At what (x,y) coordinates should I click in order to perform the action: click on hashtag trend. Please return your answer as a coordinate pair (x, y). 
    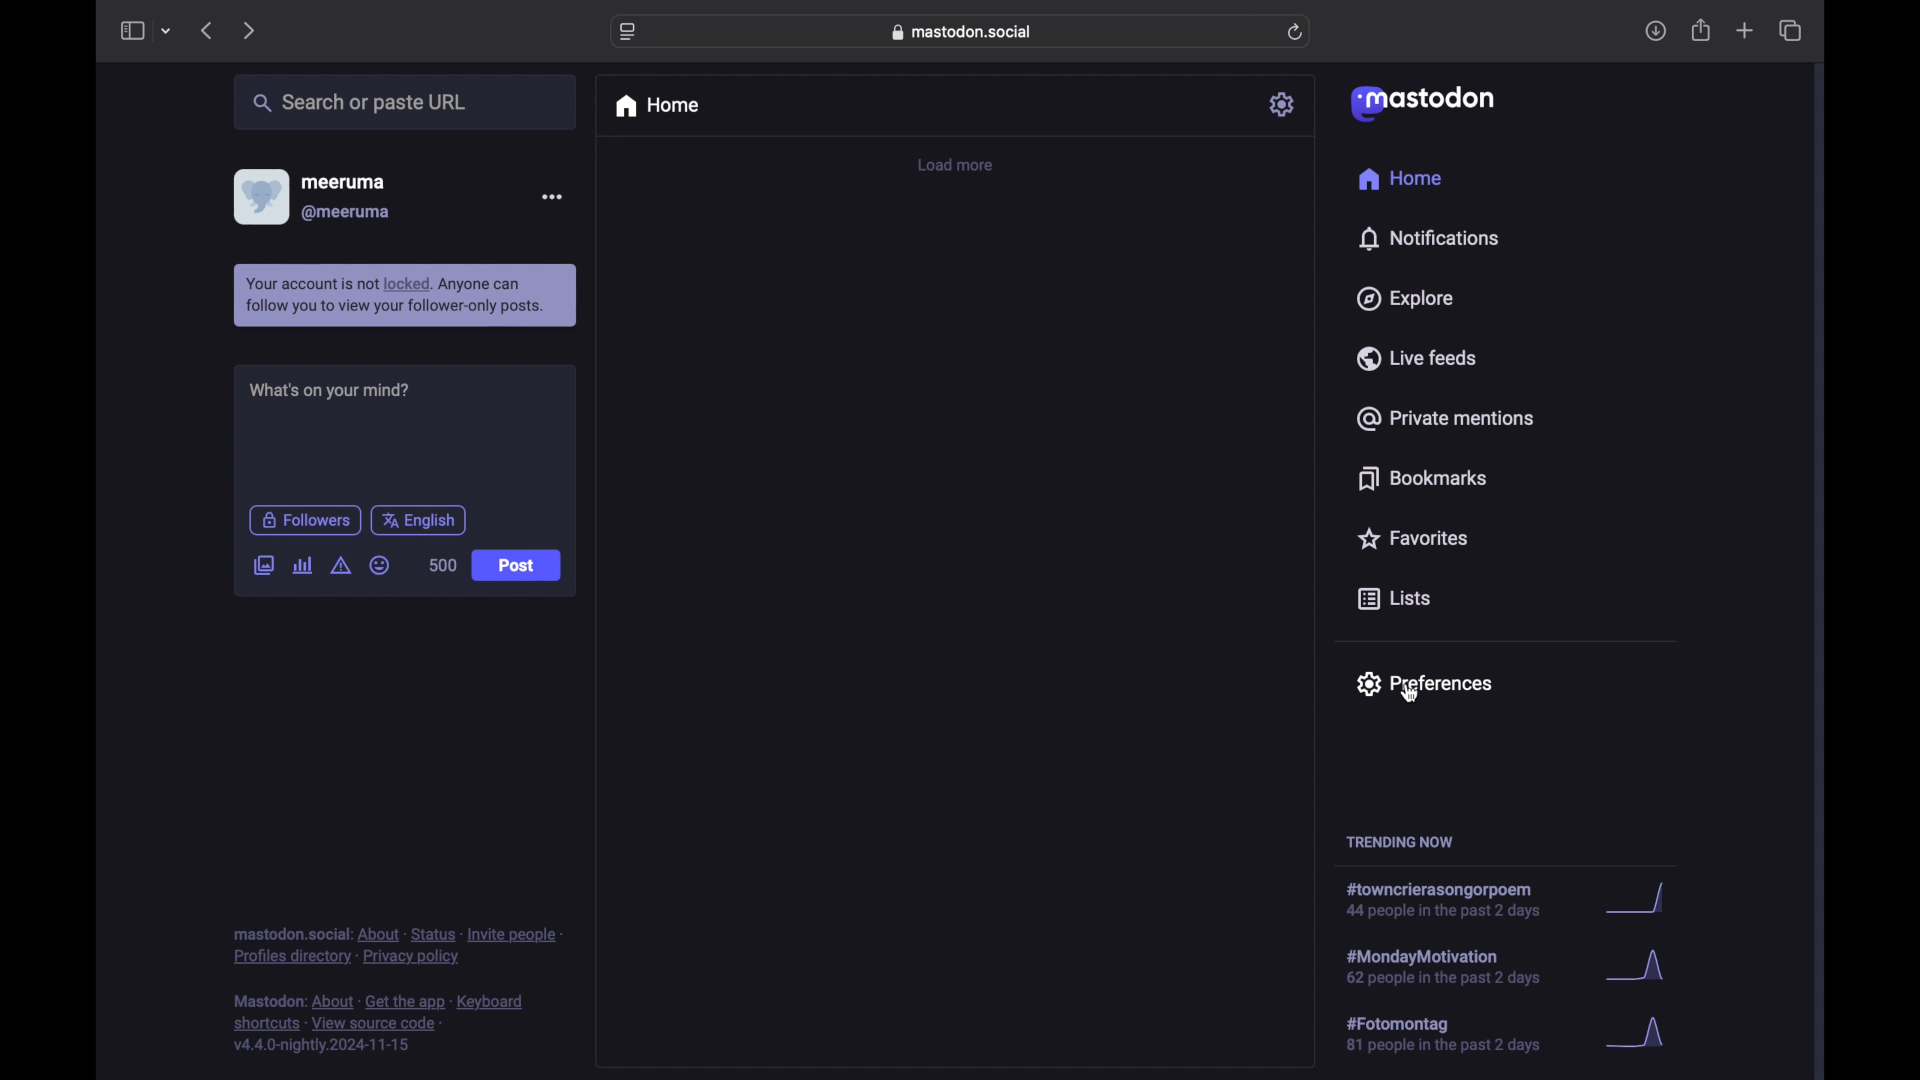
    Looking at the image, I should click on (1507, 965).